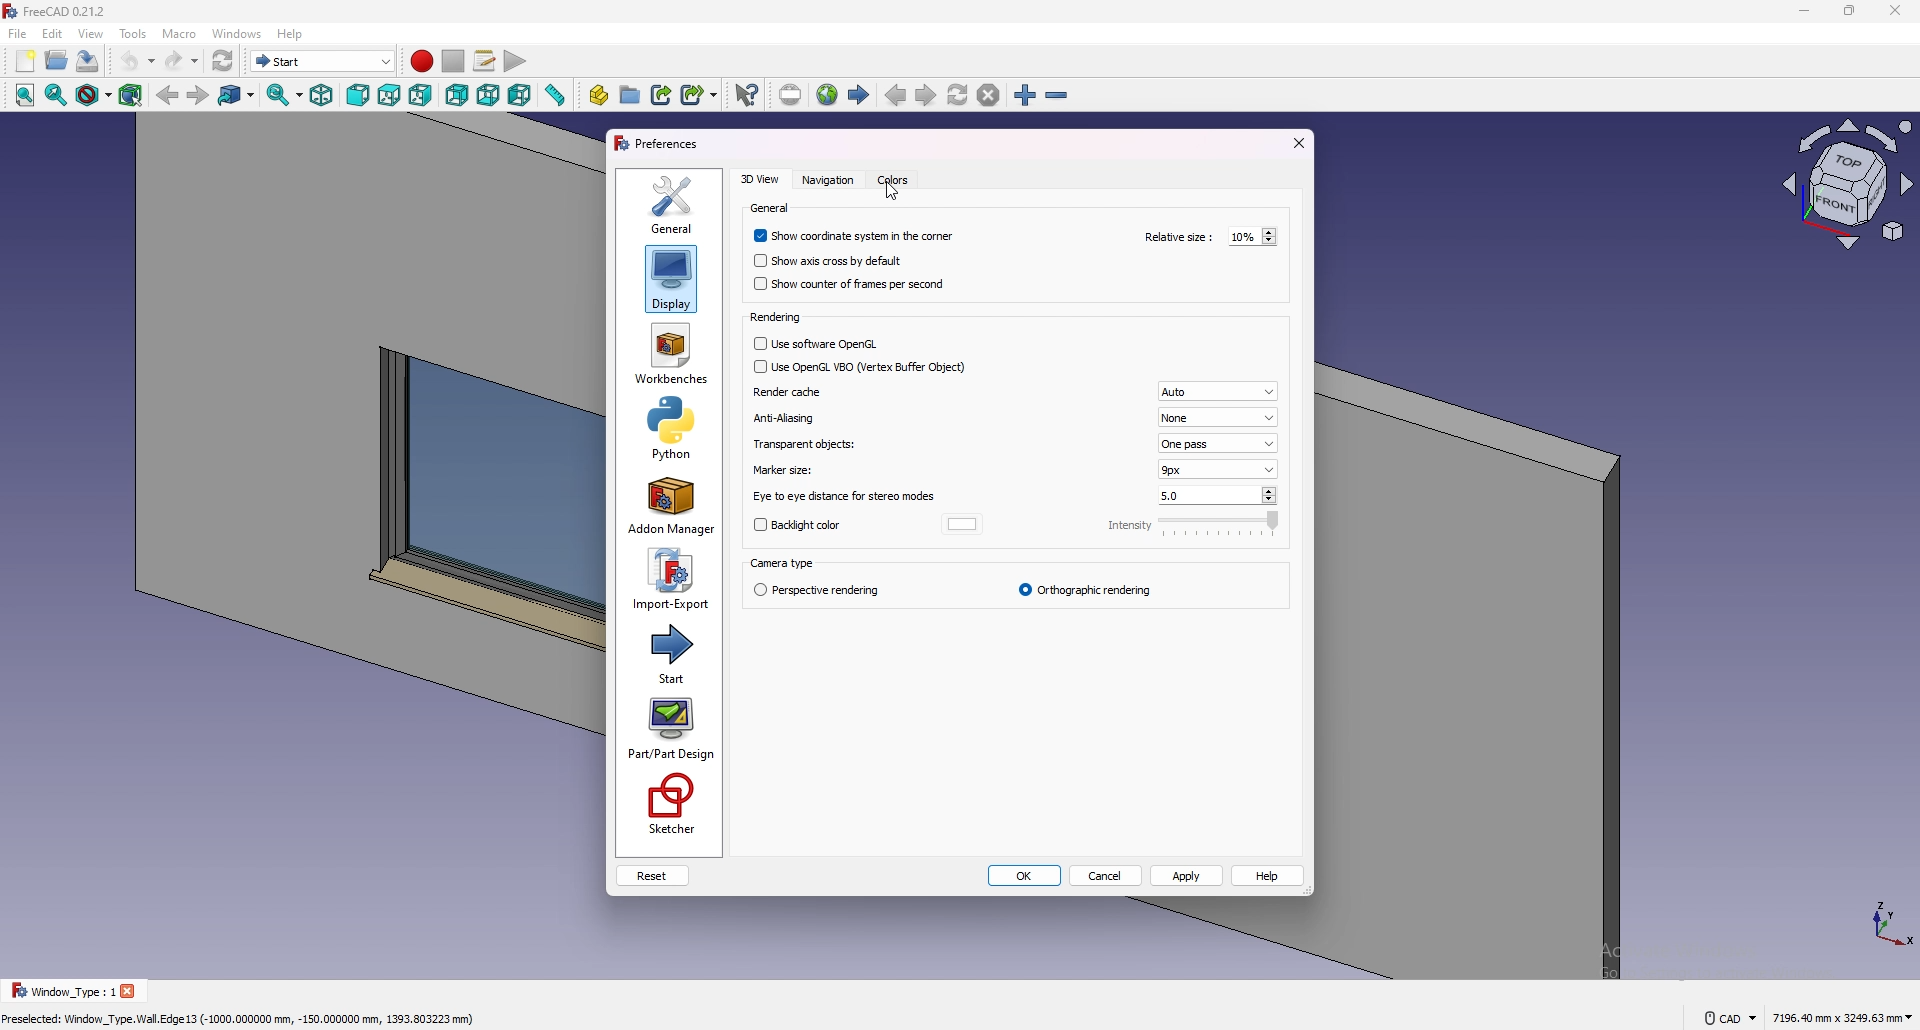 This screenshot has height=1030, width=1920. Describe the element at coordinates (18, 34) in the screenshot. I see `file` at that location.